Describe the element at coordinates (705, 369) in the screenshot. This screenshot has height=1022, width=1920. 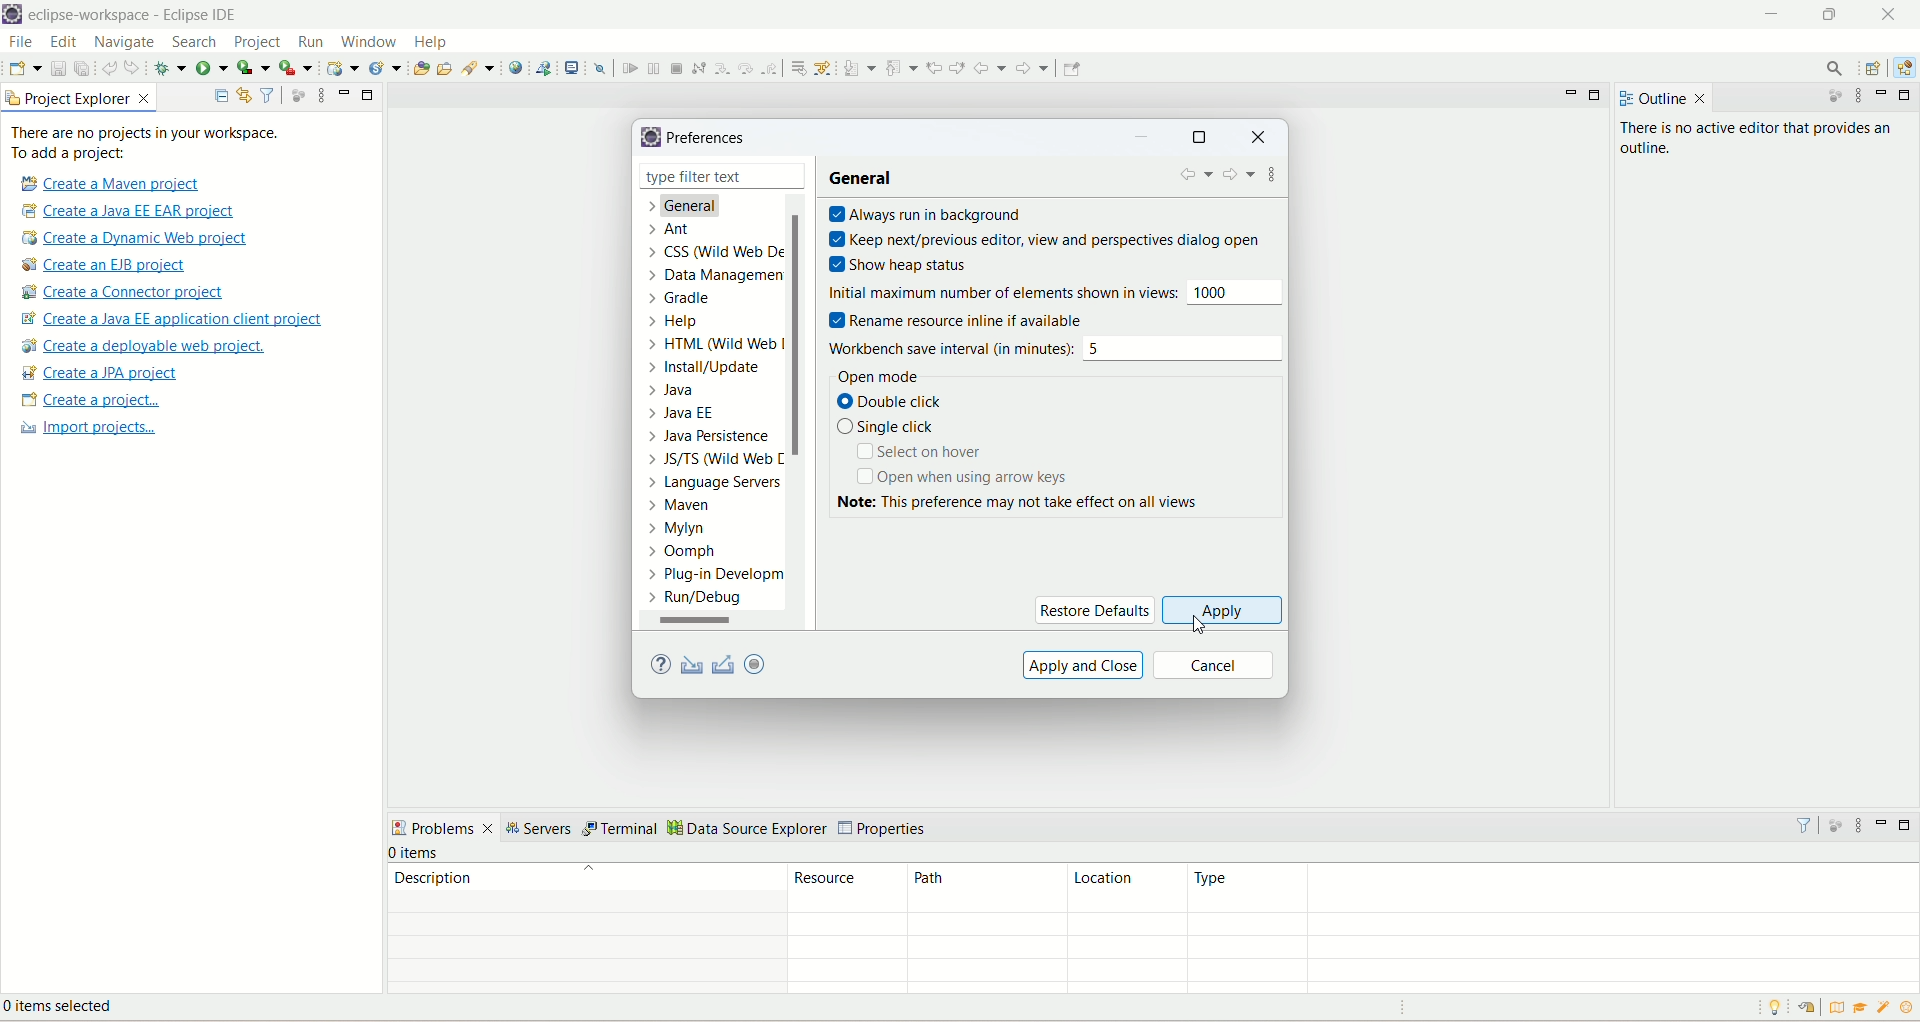
I see `Instal/update` at that location.